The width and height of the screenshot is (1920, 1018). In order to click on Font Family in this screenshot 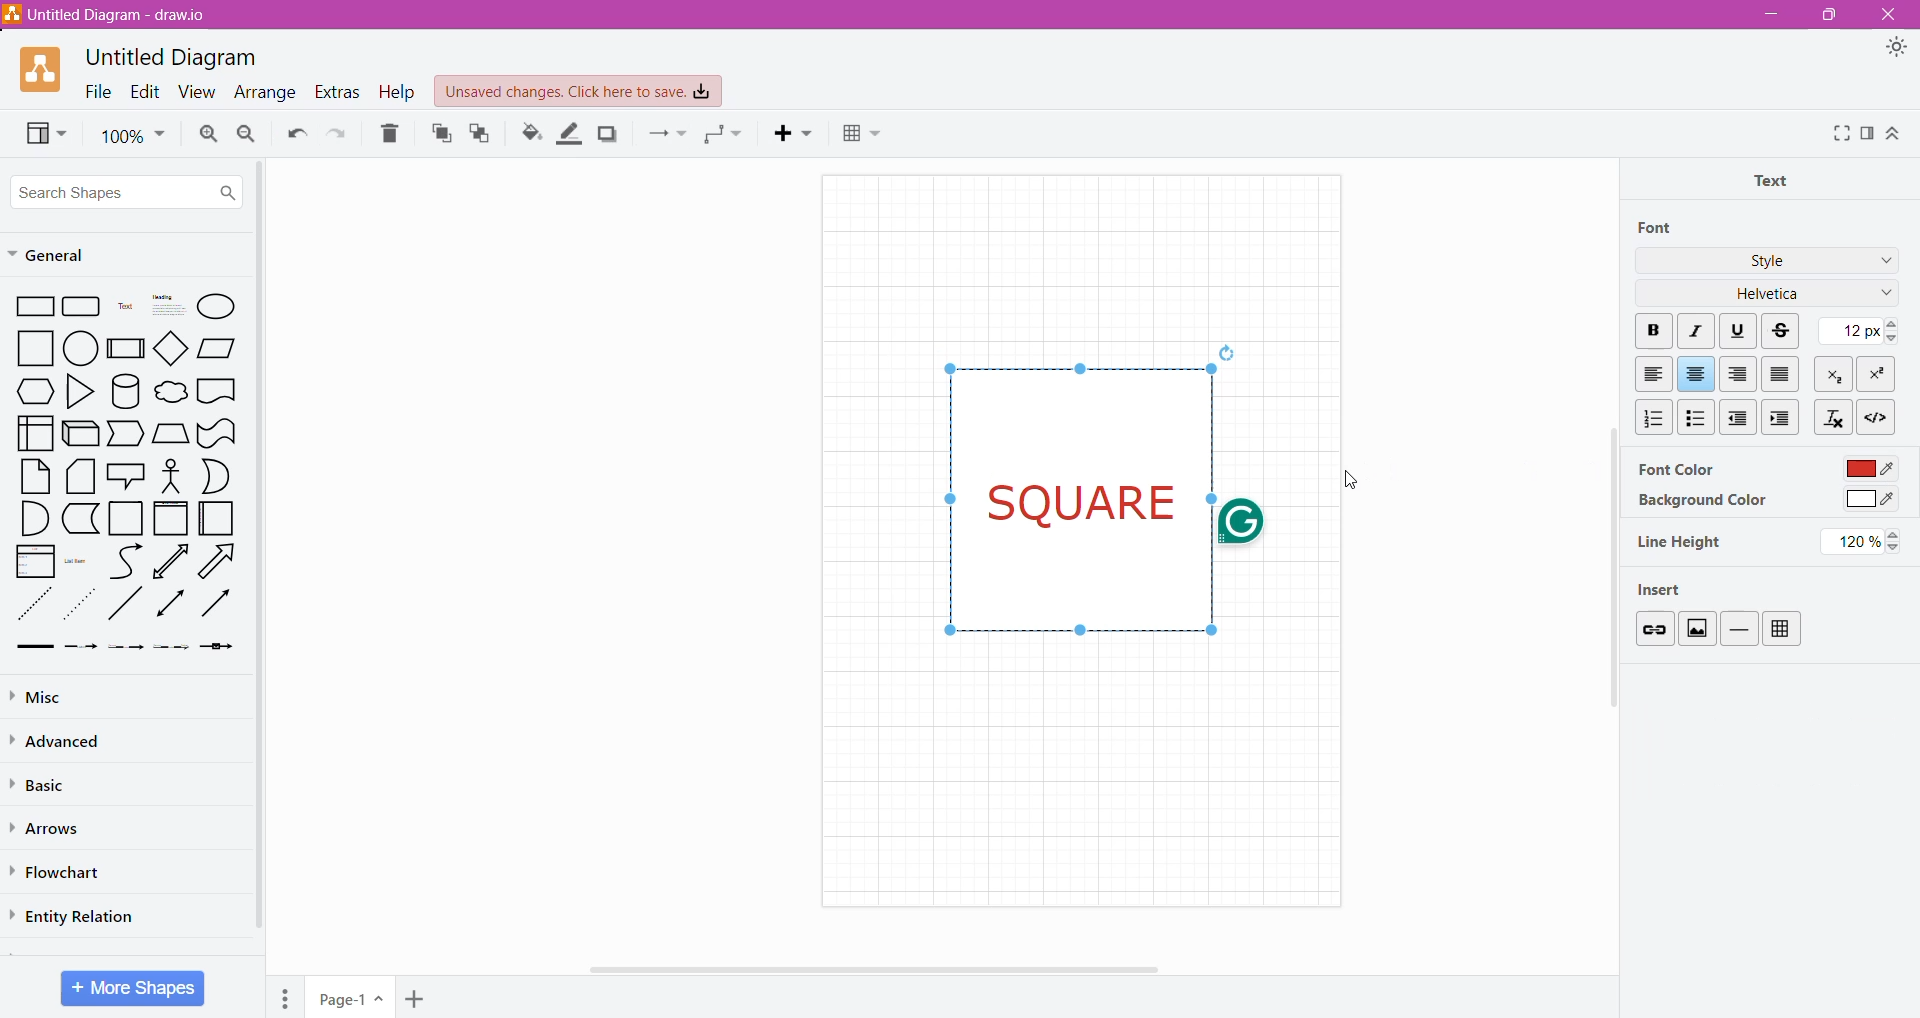, I will do `click(1882, 295)`.